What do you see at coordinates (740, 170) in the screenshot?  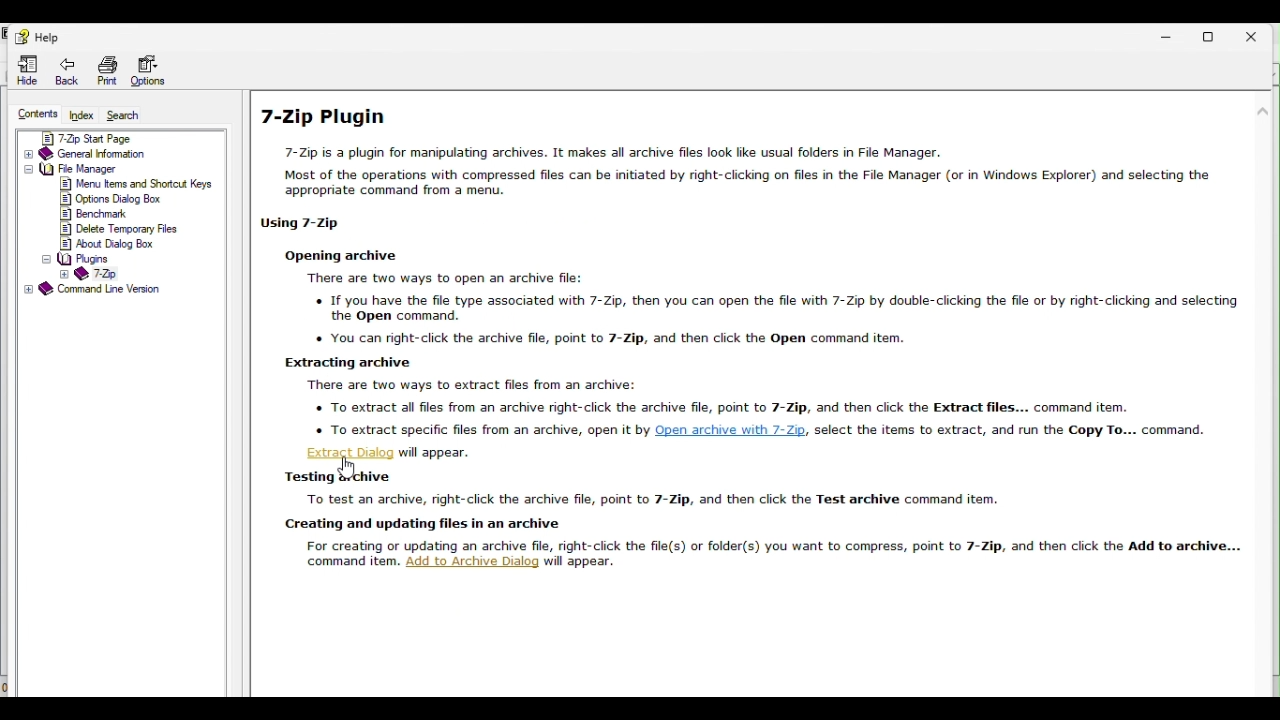 I see `text` at bounding box center [740, 170].